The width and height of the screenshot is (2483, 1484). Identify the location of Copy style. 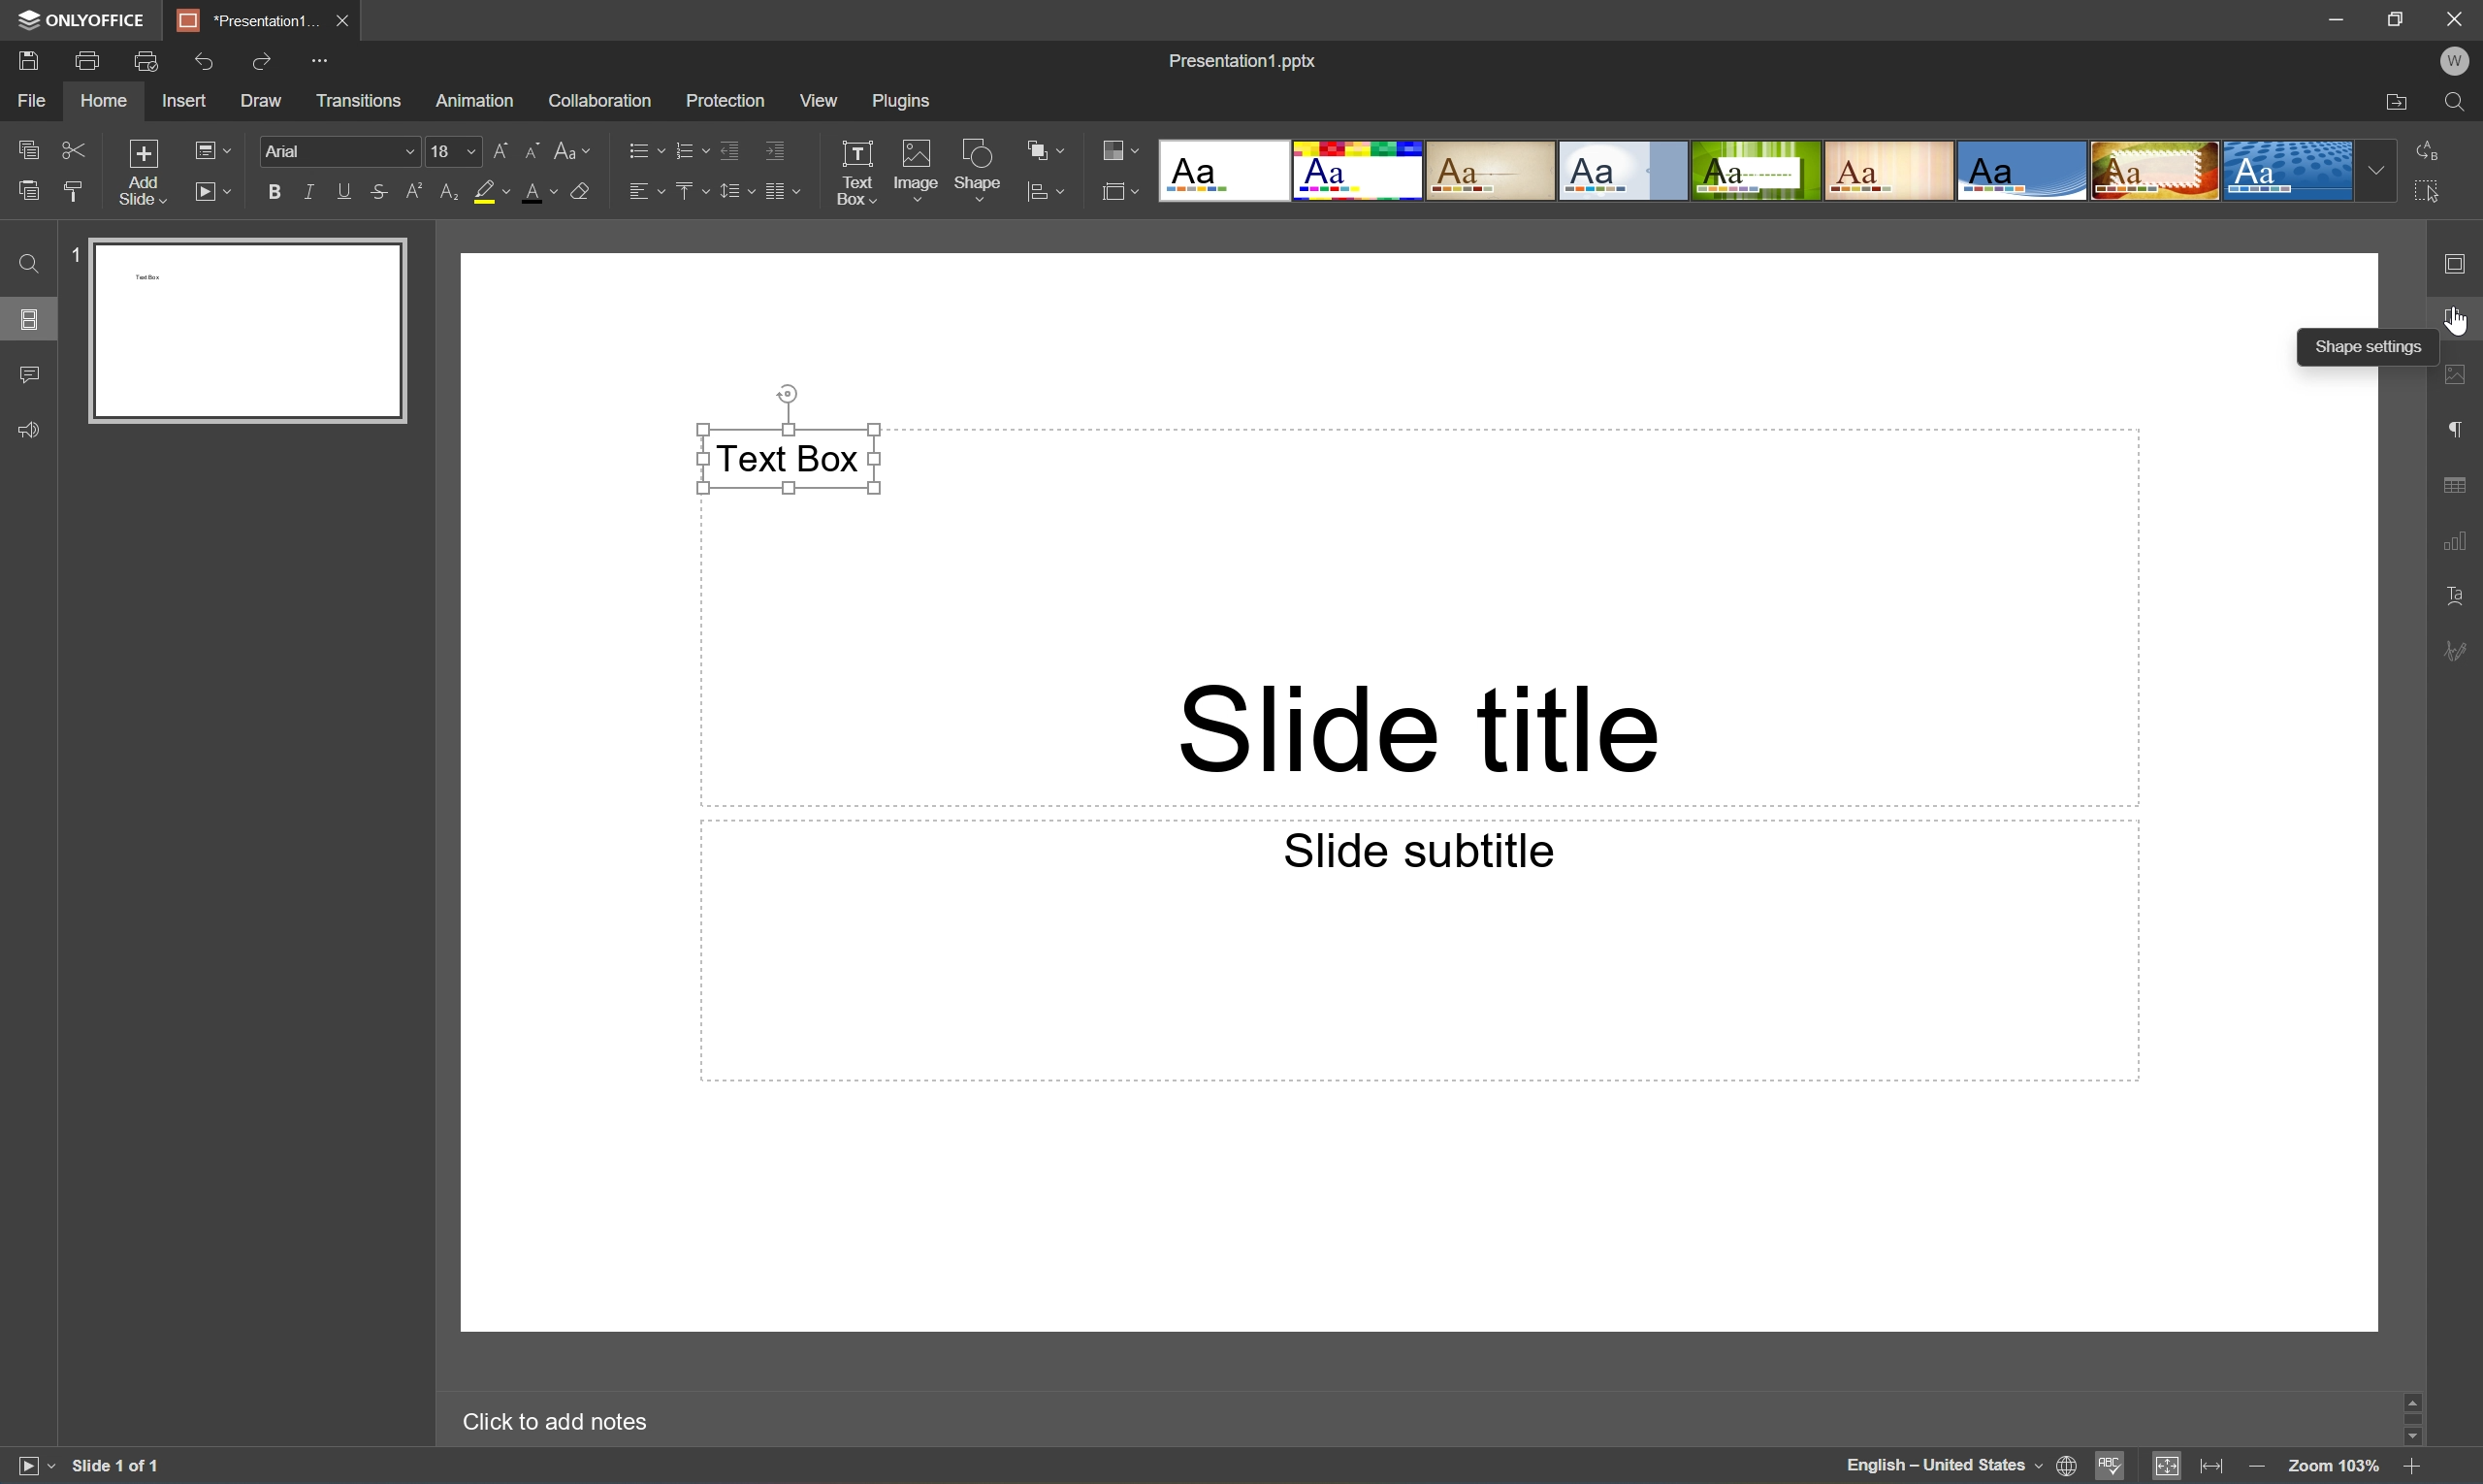
(75, 192).